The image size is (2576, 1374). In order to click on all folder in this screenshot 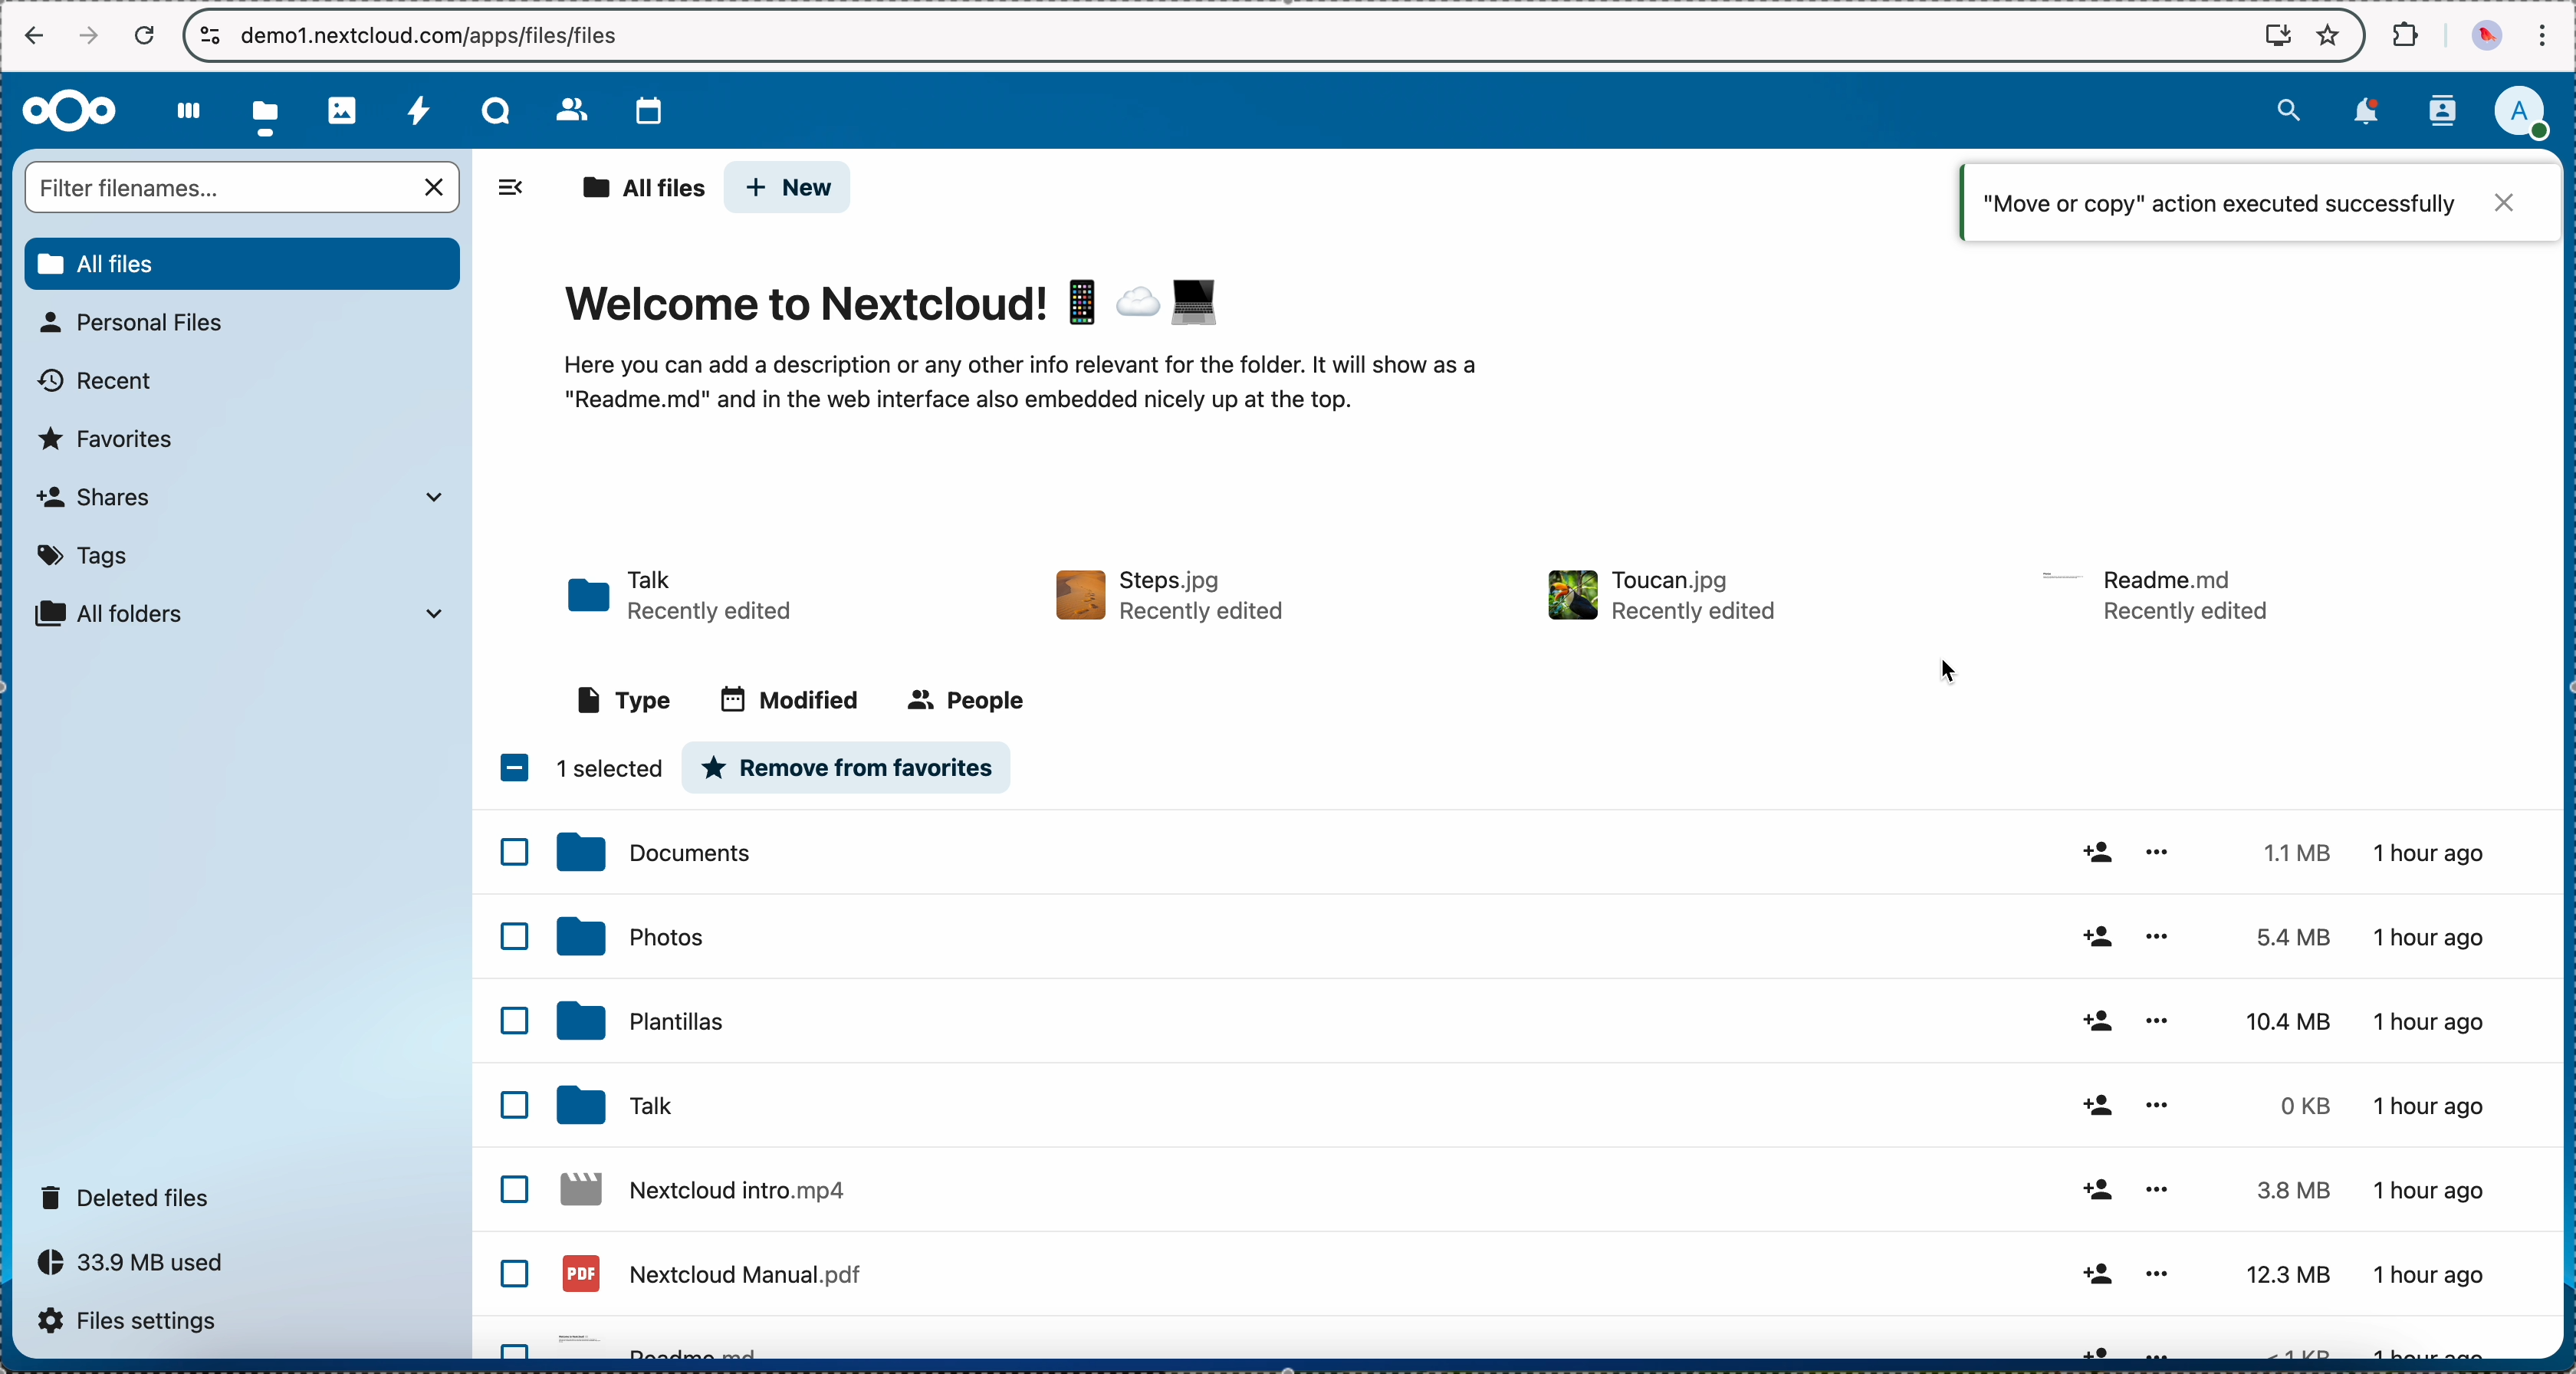, I will do `click(249, 612)`.